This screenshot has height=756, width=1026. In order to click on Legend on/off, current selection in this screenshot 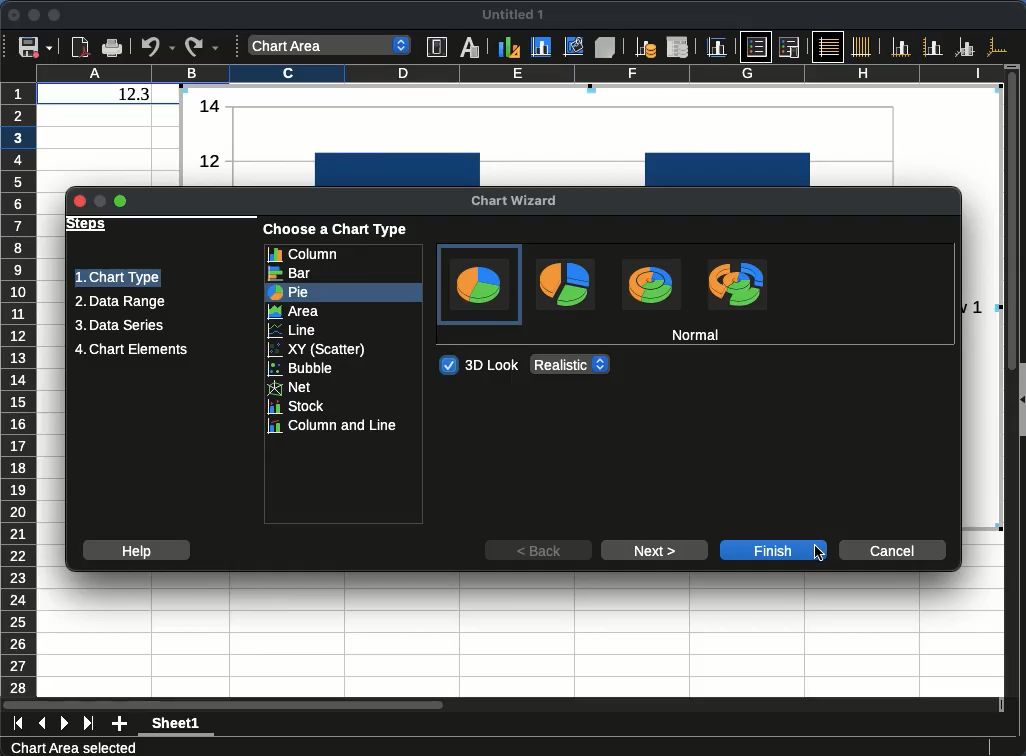, I will do `click(756, 46)`.